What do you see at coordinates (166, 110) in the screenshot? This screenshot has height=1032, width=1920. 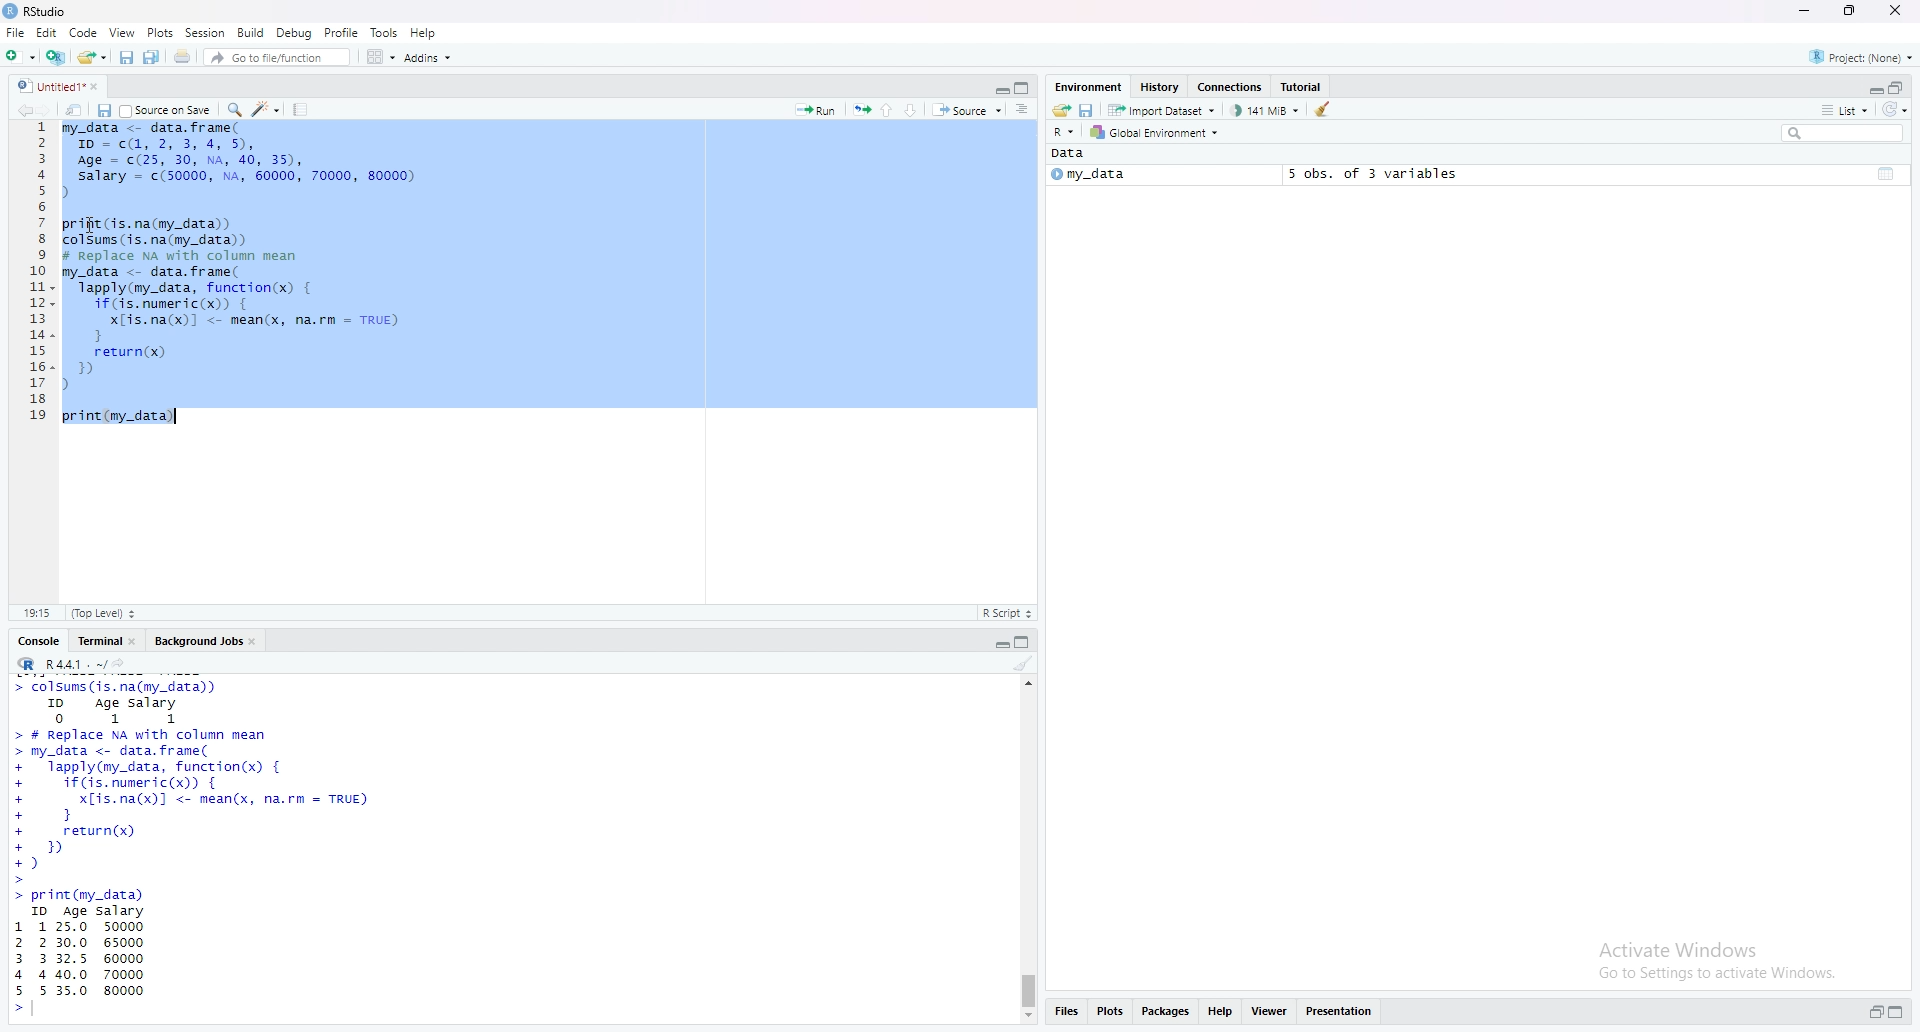 I see `source on save` at bounding box center [166, 110].